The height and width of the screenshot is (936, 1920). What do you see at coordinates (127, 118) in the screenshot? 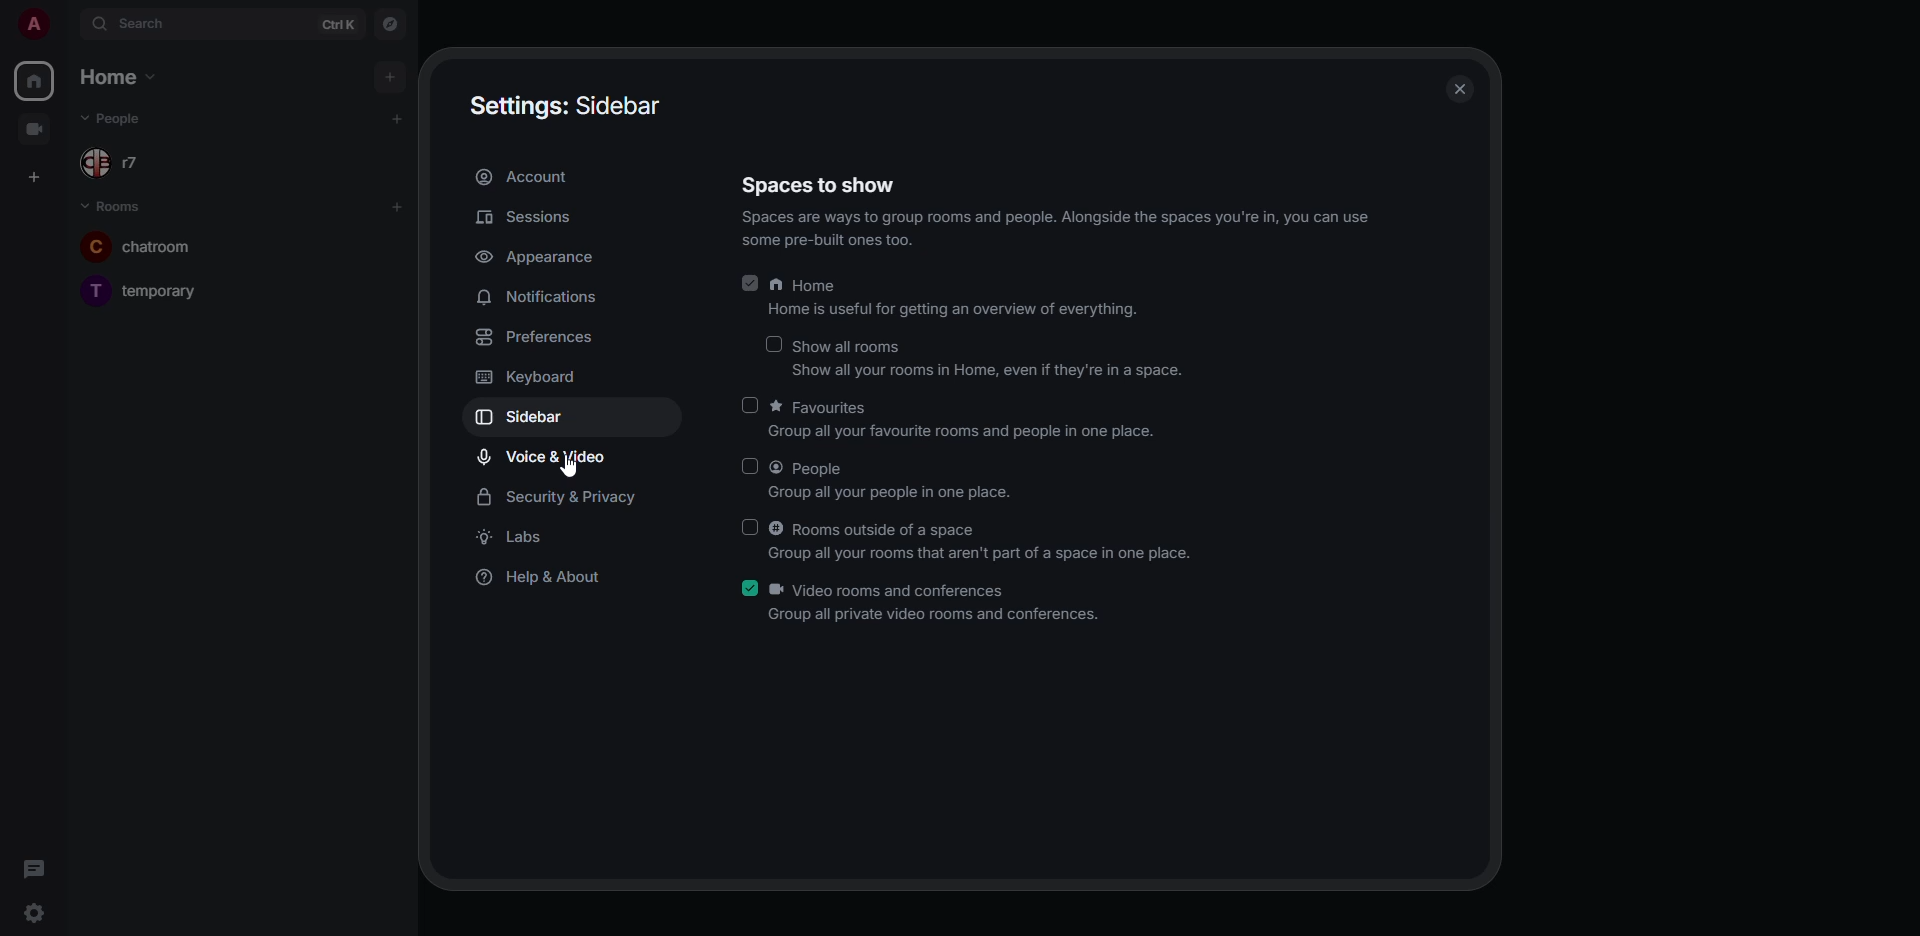
I see `people` at bounding box center [127, 118].